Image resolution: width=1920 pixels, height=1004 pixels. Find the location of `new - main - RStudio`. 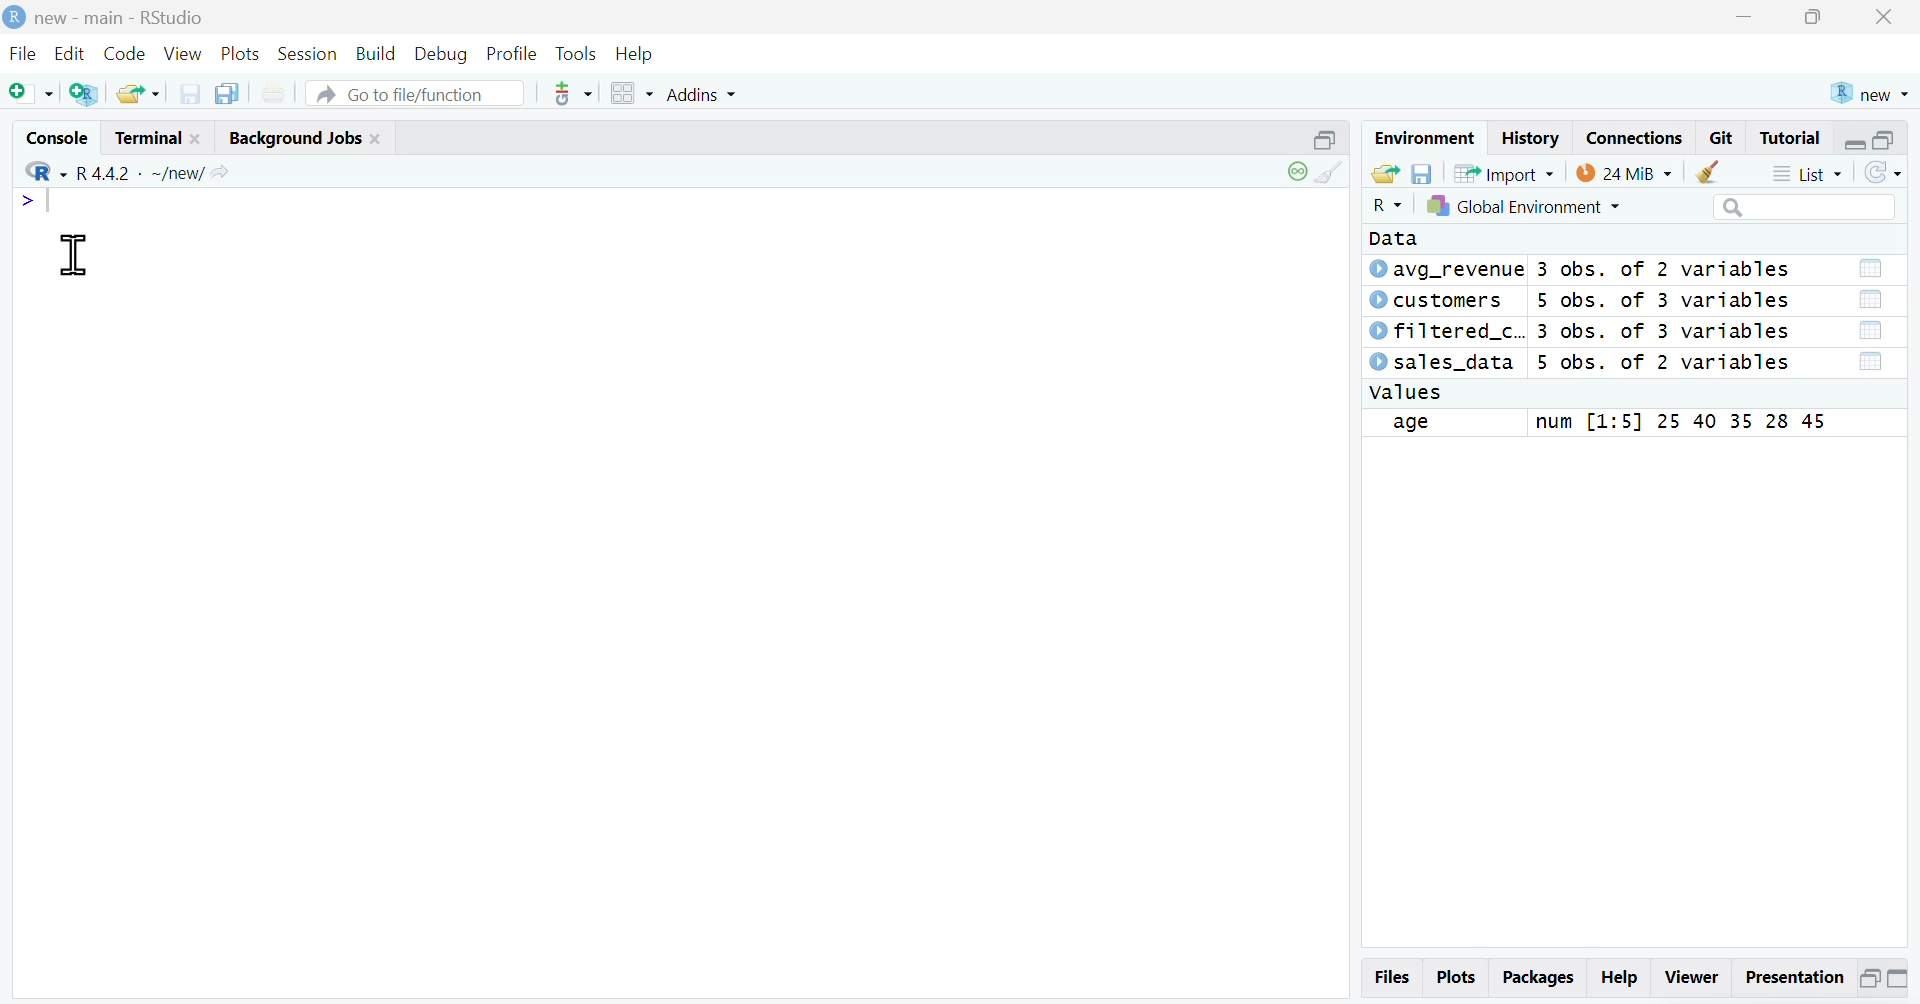

new - main - RStudio is located at coordinates (121, 18).